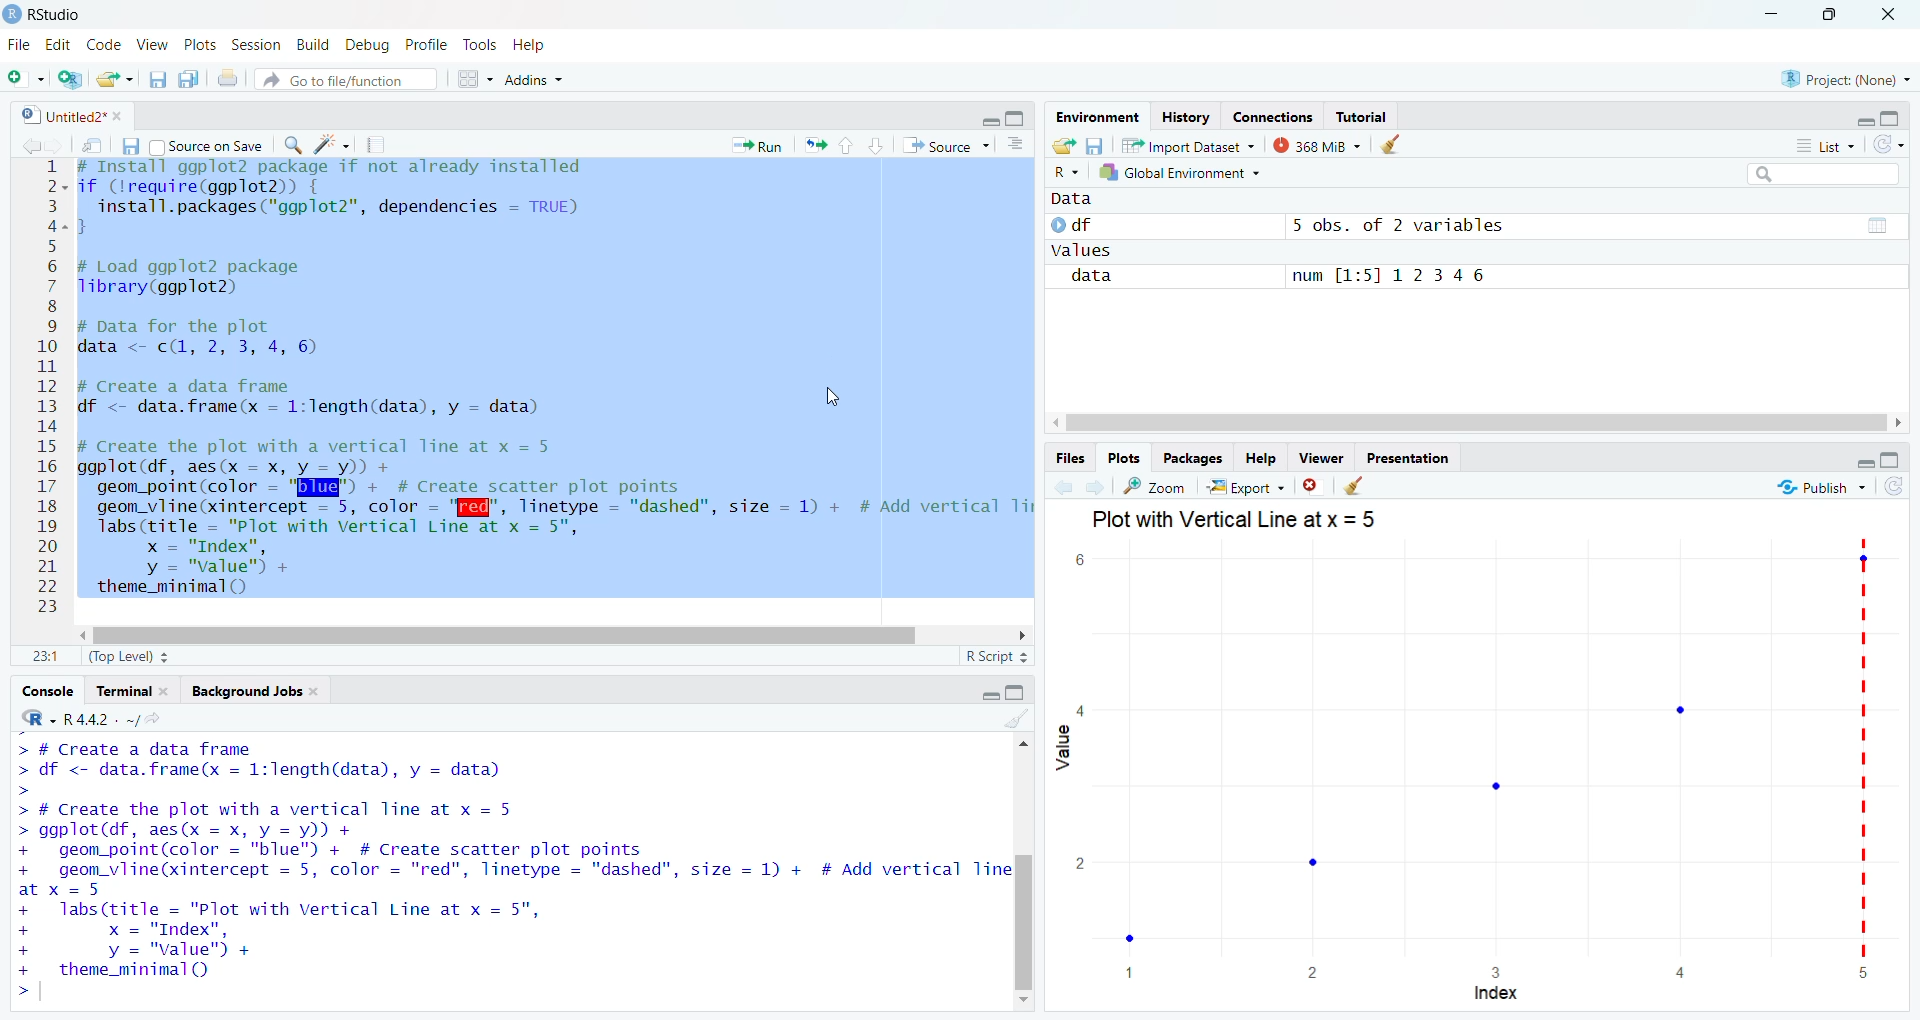 The width and height of the screenshot is (1920, 1020). What do you see at coordinates (134, 146) in the screenshot?
I see `files` at bounding box center [134, 146].